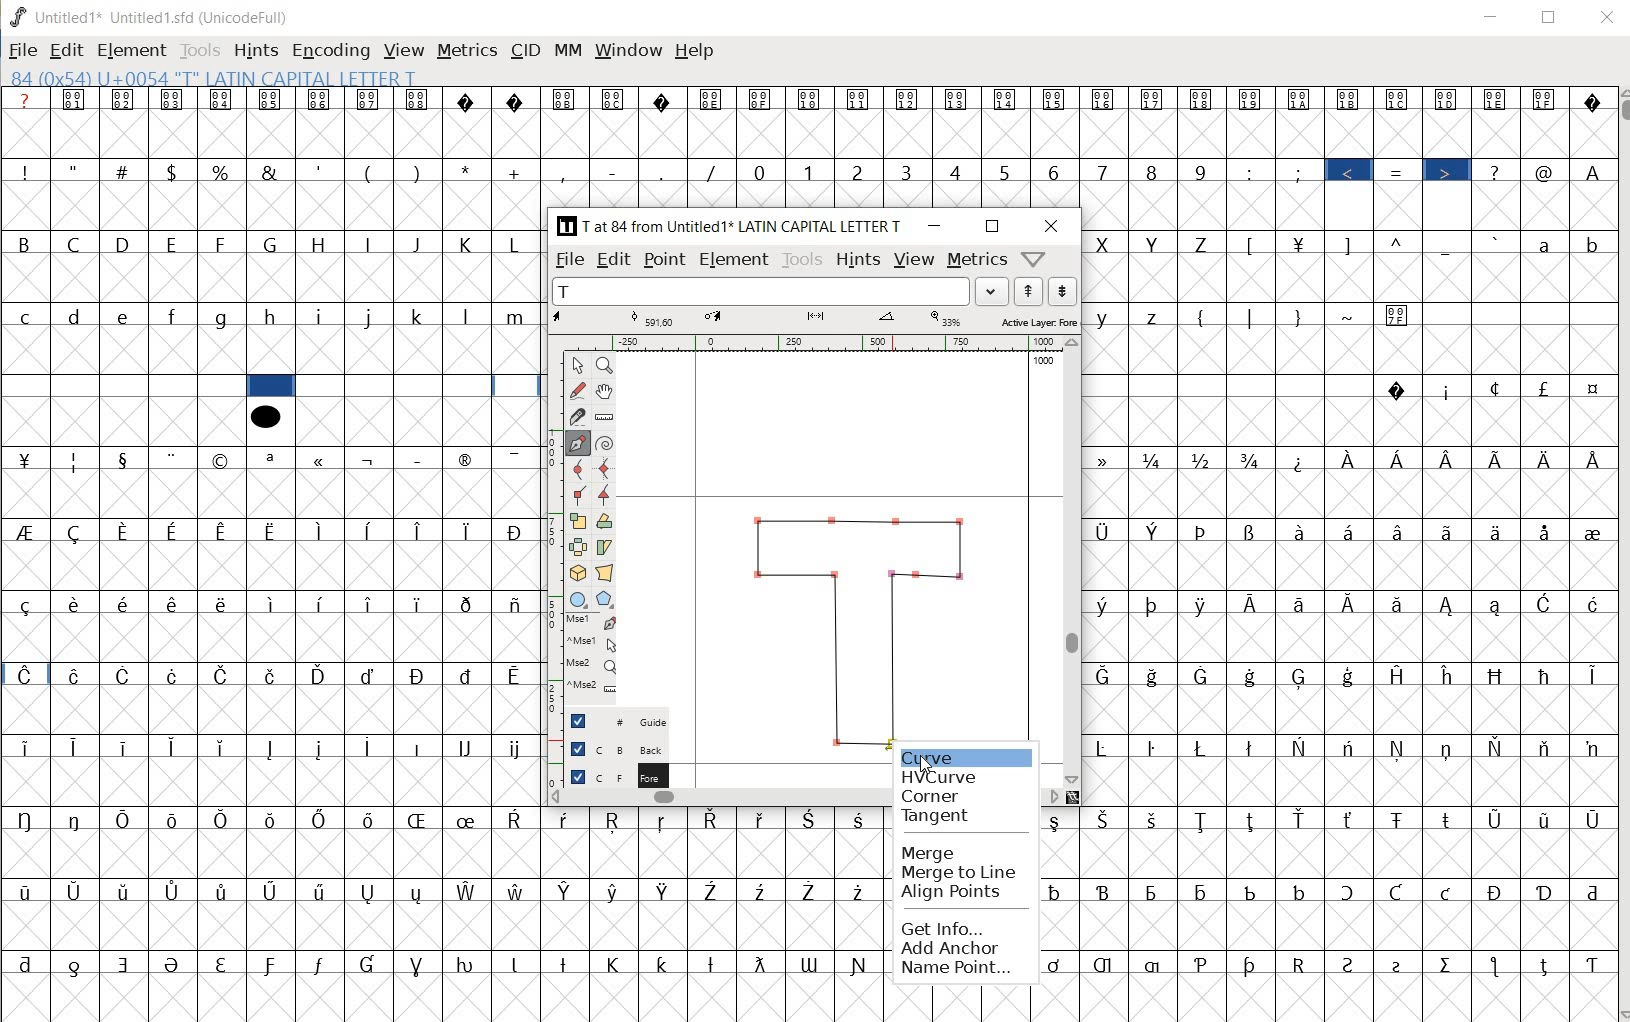  I want to click on Symbol, so click(1351, 821).